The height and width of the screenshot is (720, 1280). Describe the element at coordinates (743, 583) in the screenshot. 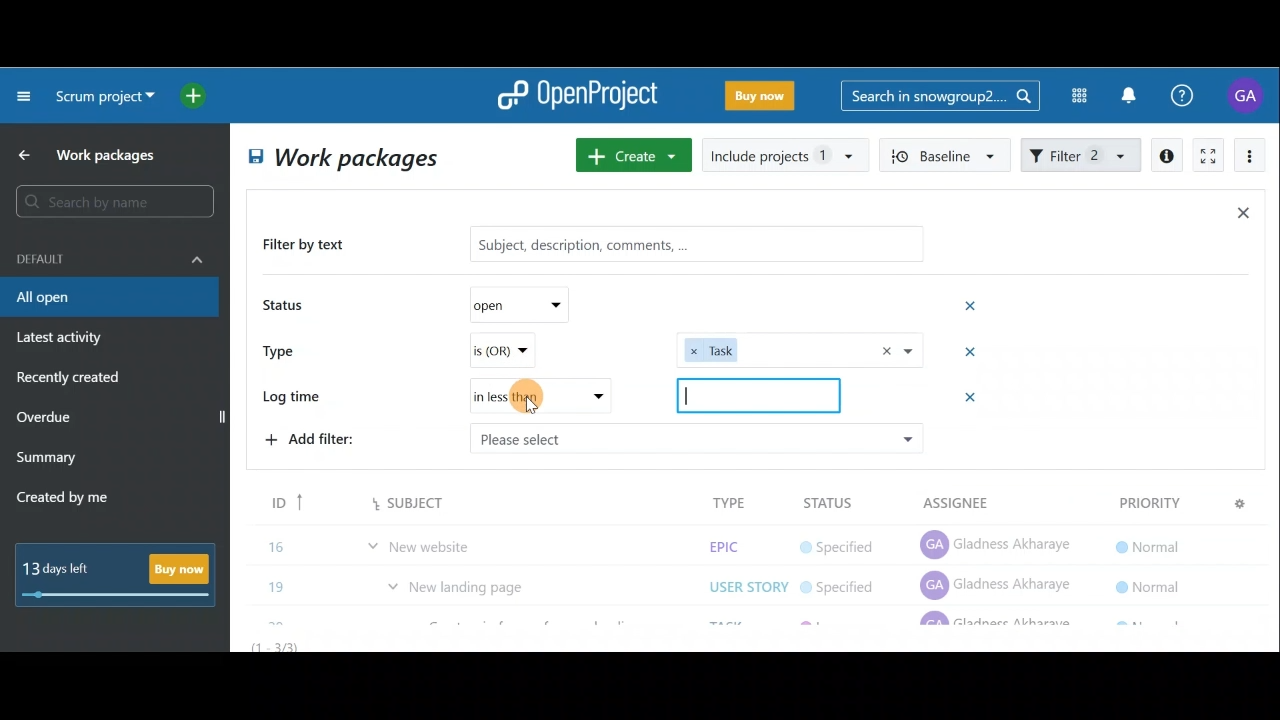

I see `user story` at that location.